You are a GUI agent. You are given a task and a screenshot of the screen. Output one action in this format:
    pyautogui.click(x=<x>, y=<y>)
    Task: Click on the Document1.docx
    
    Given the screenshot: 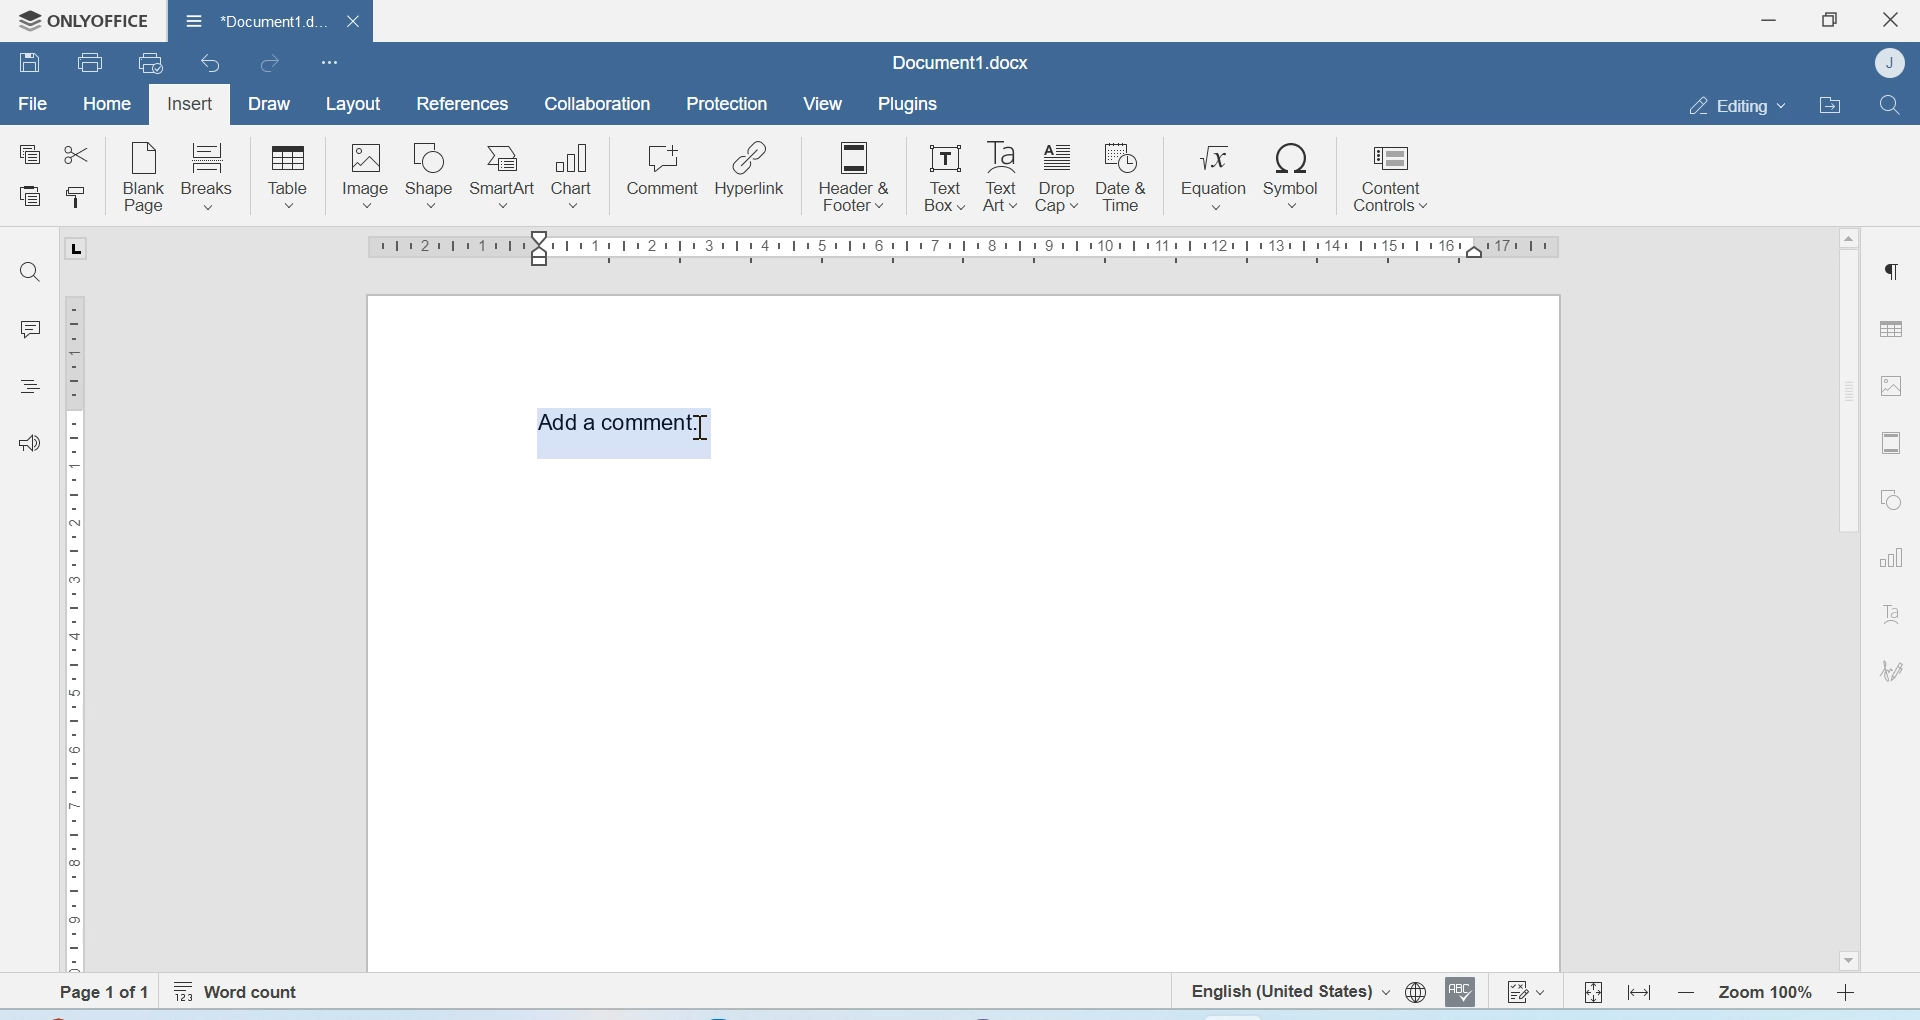 What is the action you would take?
    pyautogui.click(x=251, y=17)
    